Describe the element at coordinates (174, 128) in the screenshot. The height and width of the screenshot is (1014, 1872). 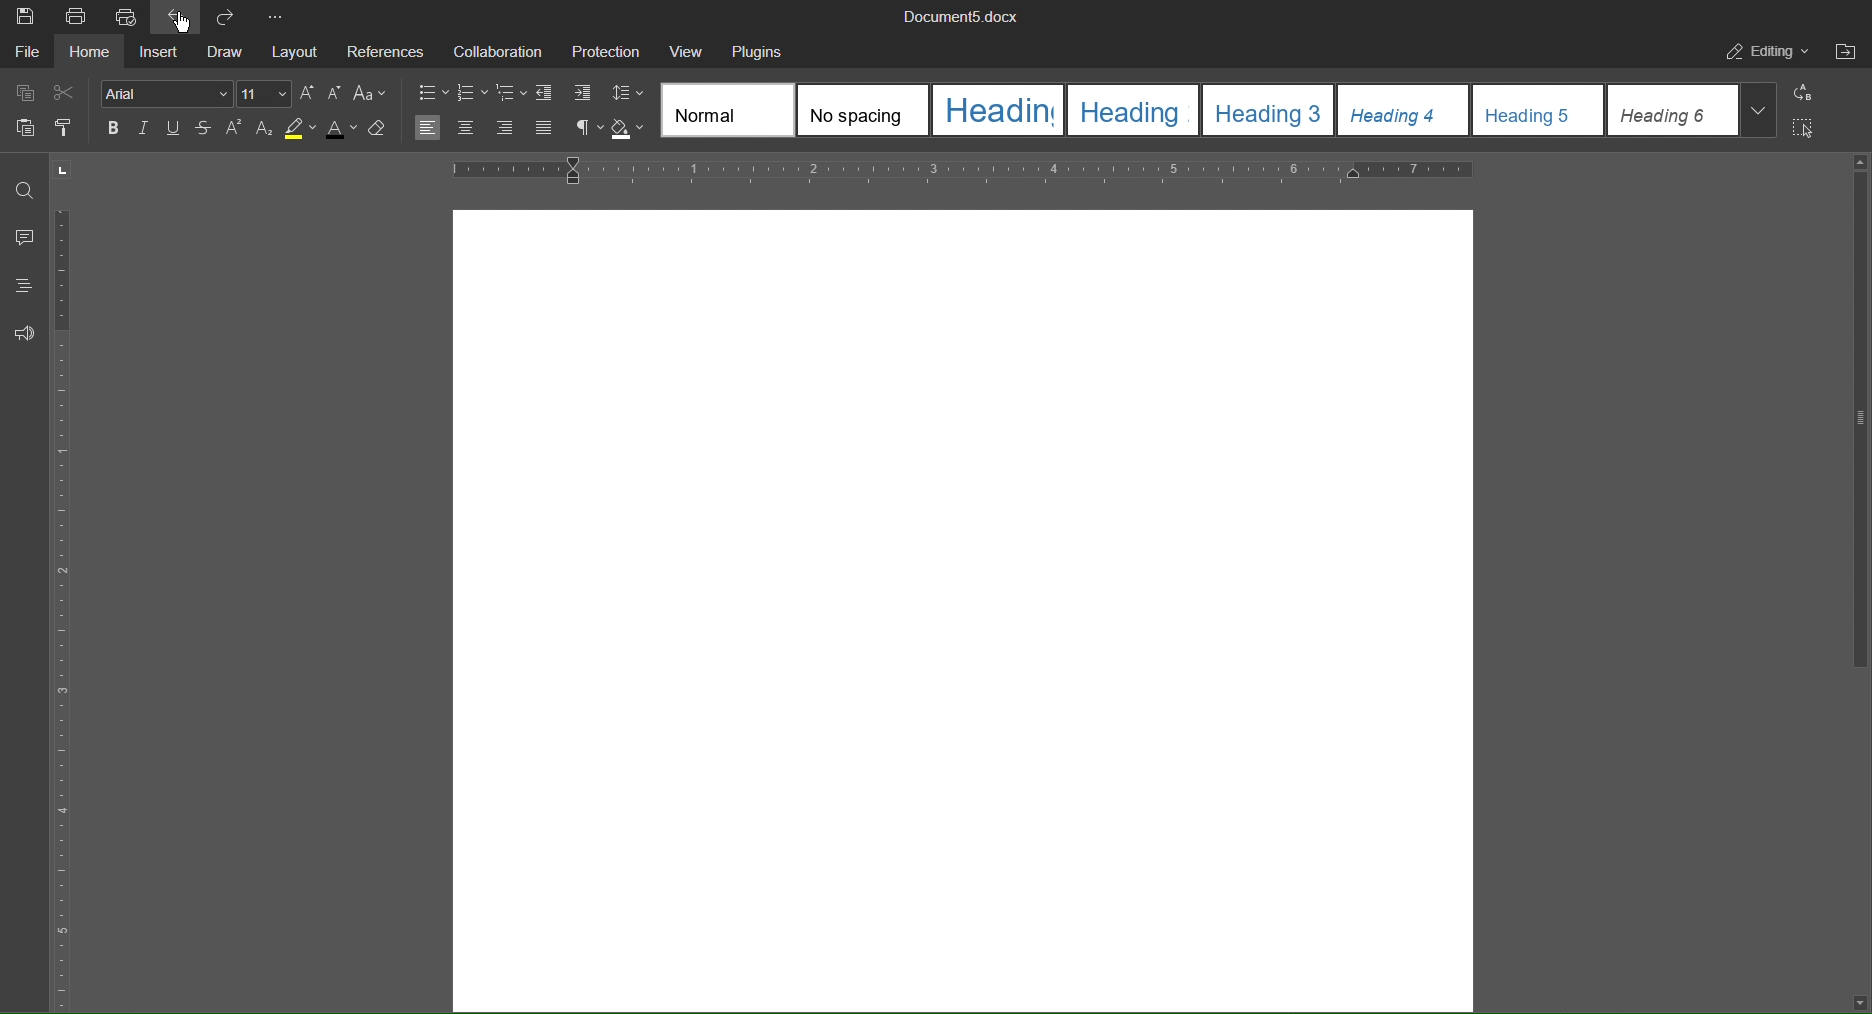
I see `Underline` at that location.